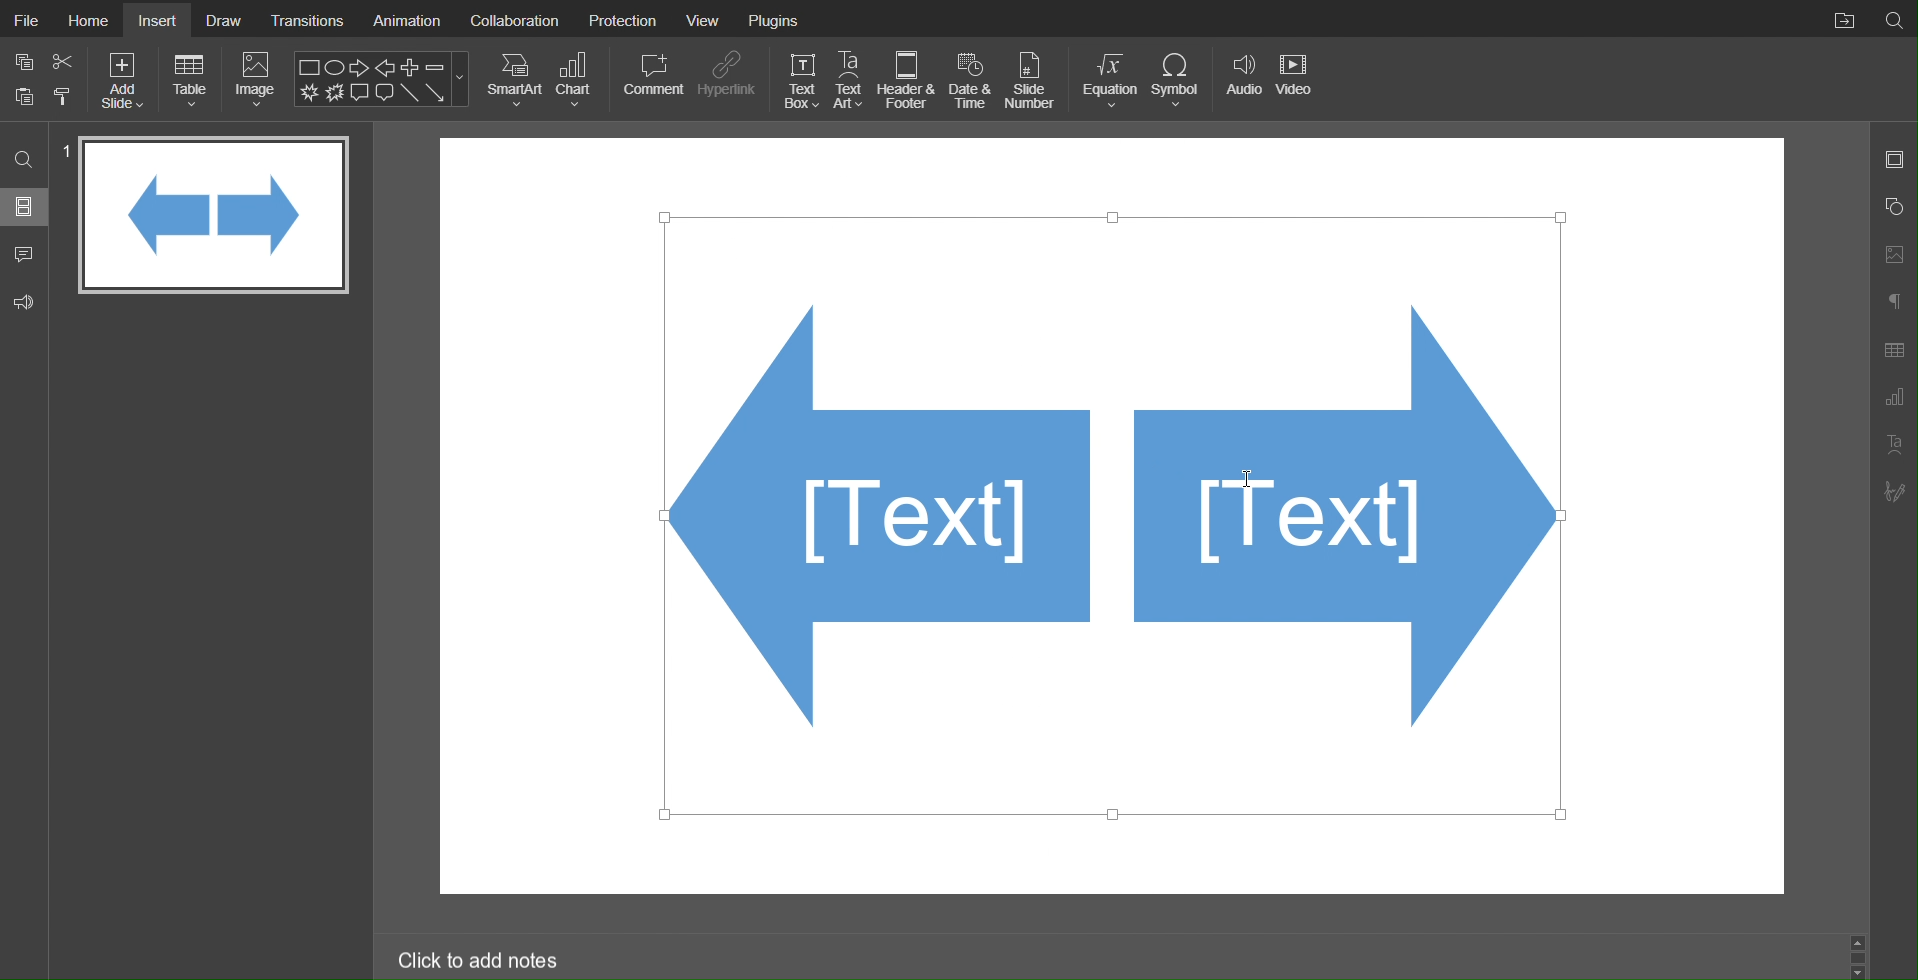 The width and height of the screenshot is (1918, 980). I want to click on Slide Number, so click(1034, 79).